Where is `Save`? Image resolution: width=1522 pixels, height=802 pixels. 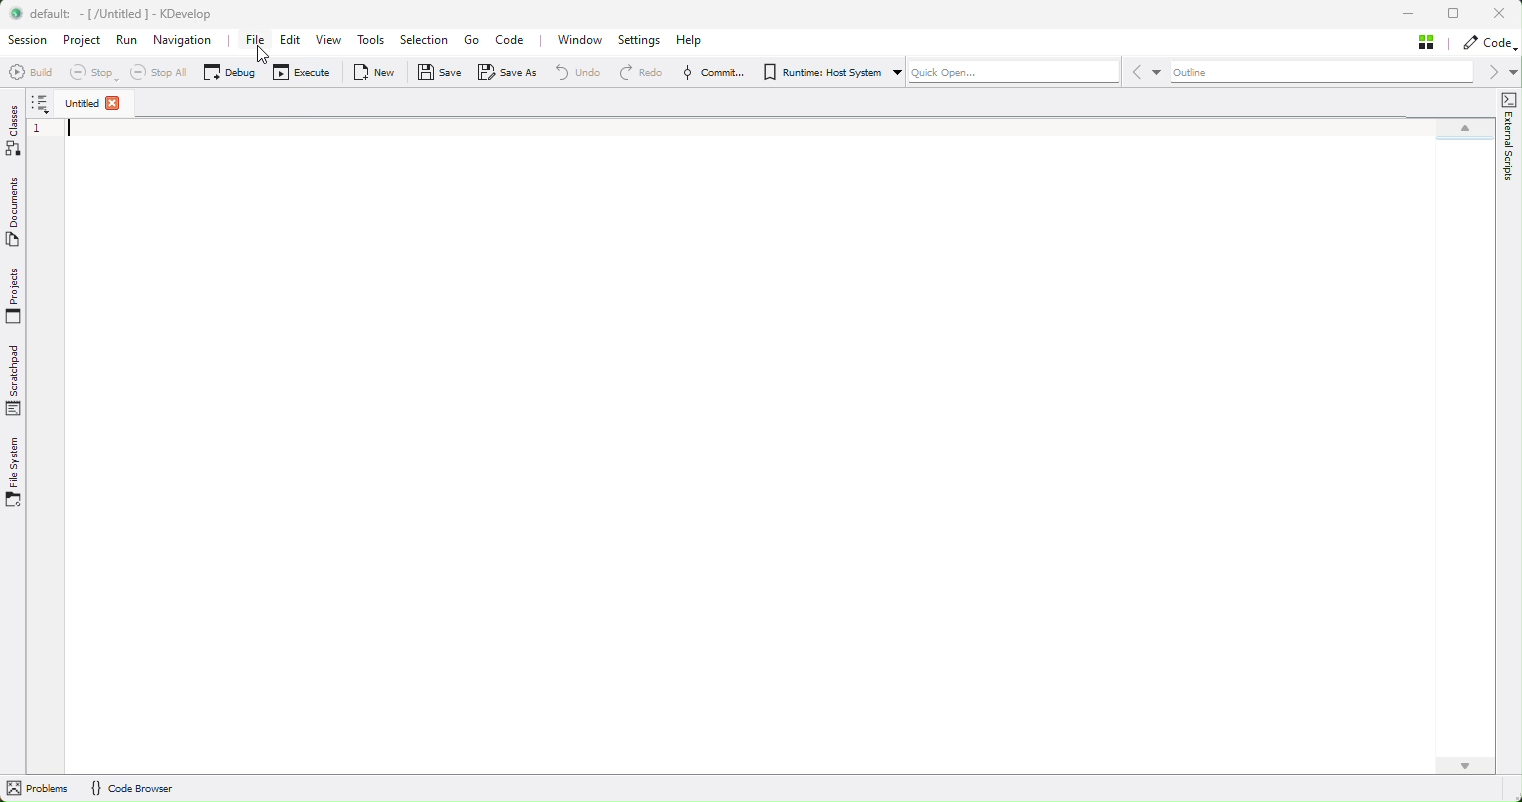
Save is located at coordinates (443, 72).